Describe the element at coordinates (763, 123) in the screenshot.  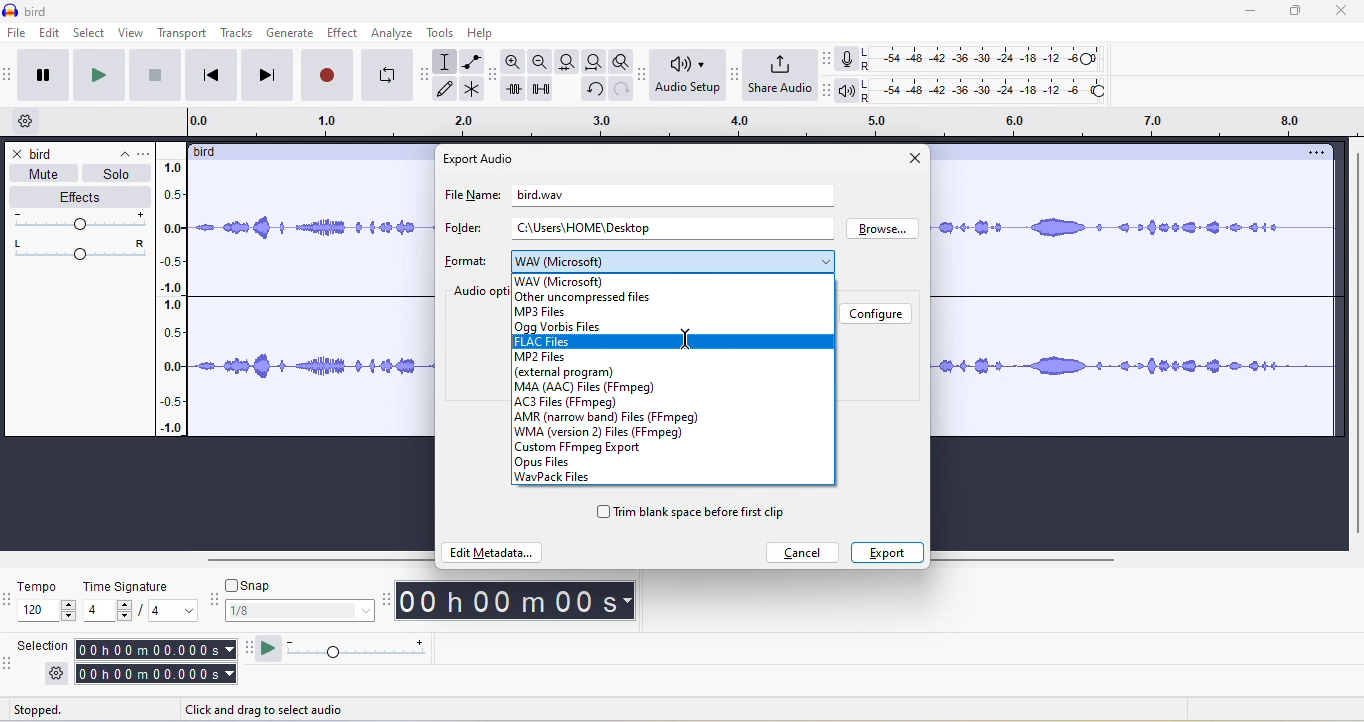
I see `click and drag to define a looping region ` at that location.